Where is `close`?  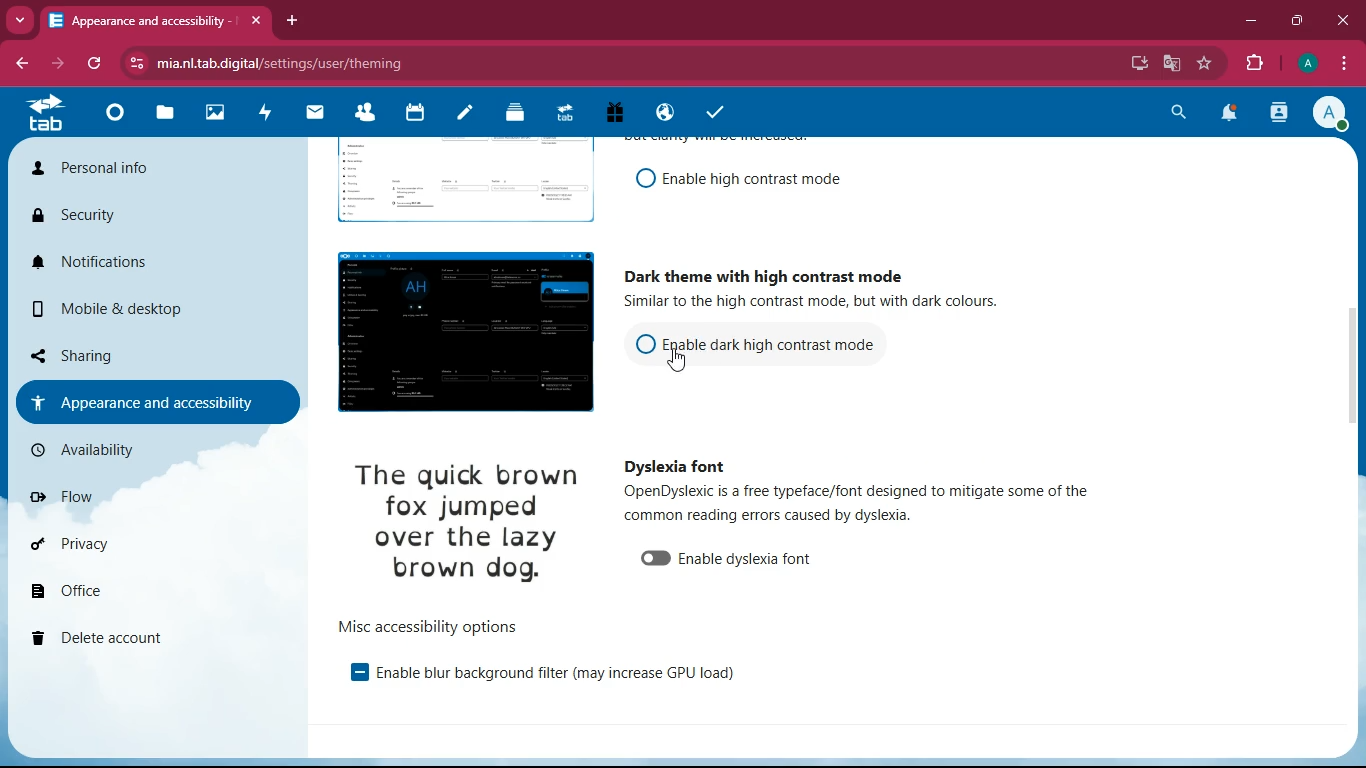
close is located at coordinates (258, 21).